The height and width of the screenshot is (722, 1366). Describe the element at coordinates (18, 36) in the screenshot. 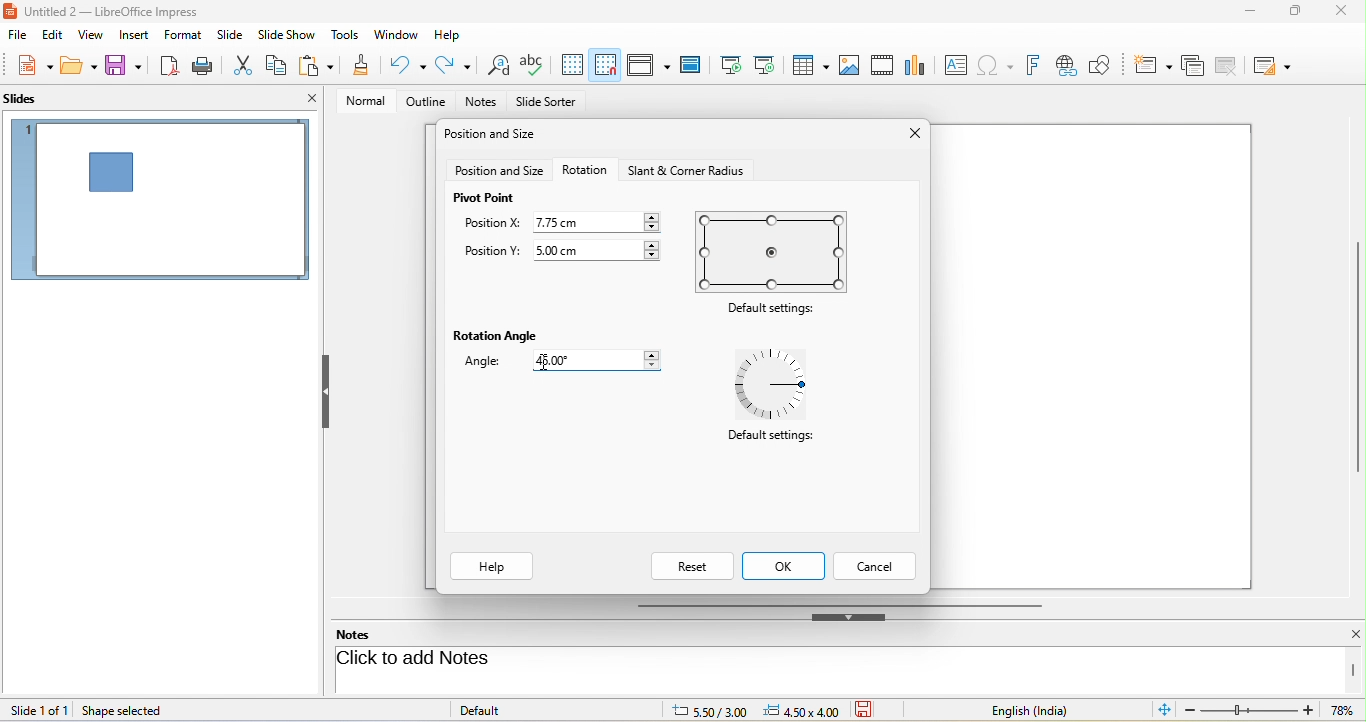

I see `file` at that location.